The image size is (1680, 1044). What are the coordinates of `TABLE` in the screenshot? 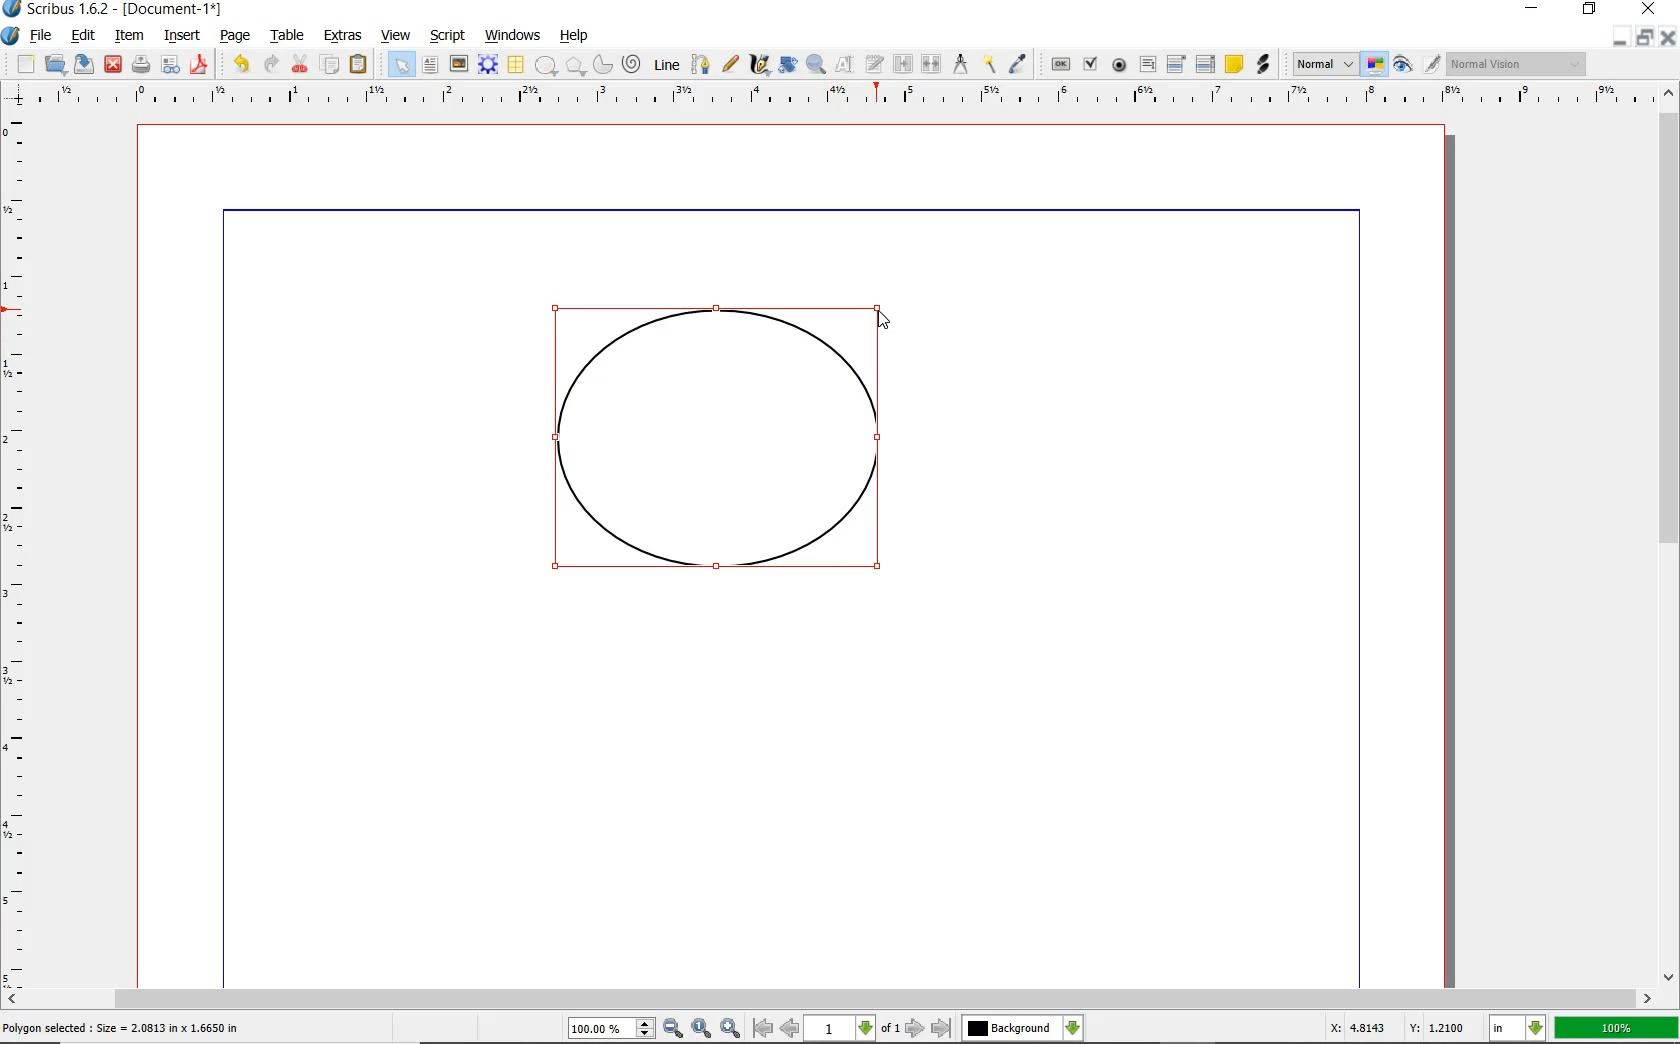 It's located at (288, 36).